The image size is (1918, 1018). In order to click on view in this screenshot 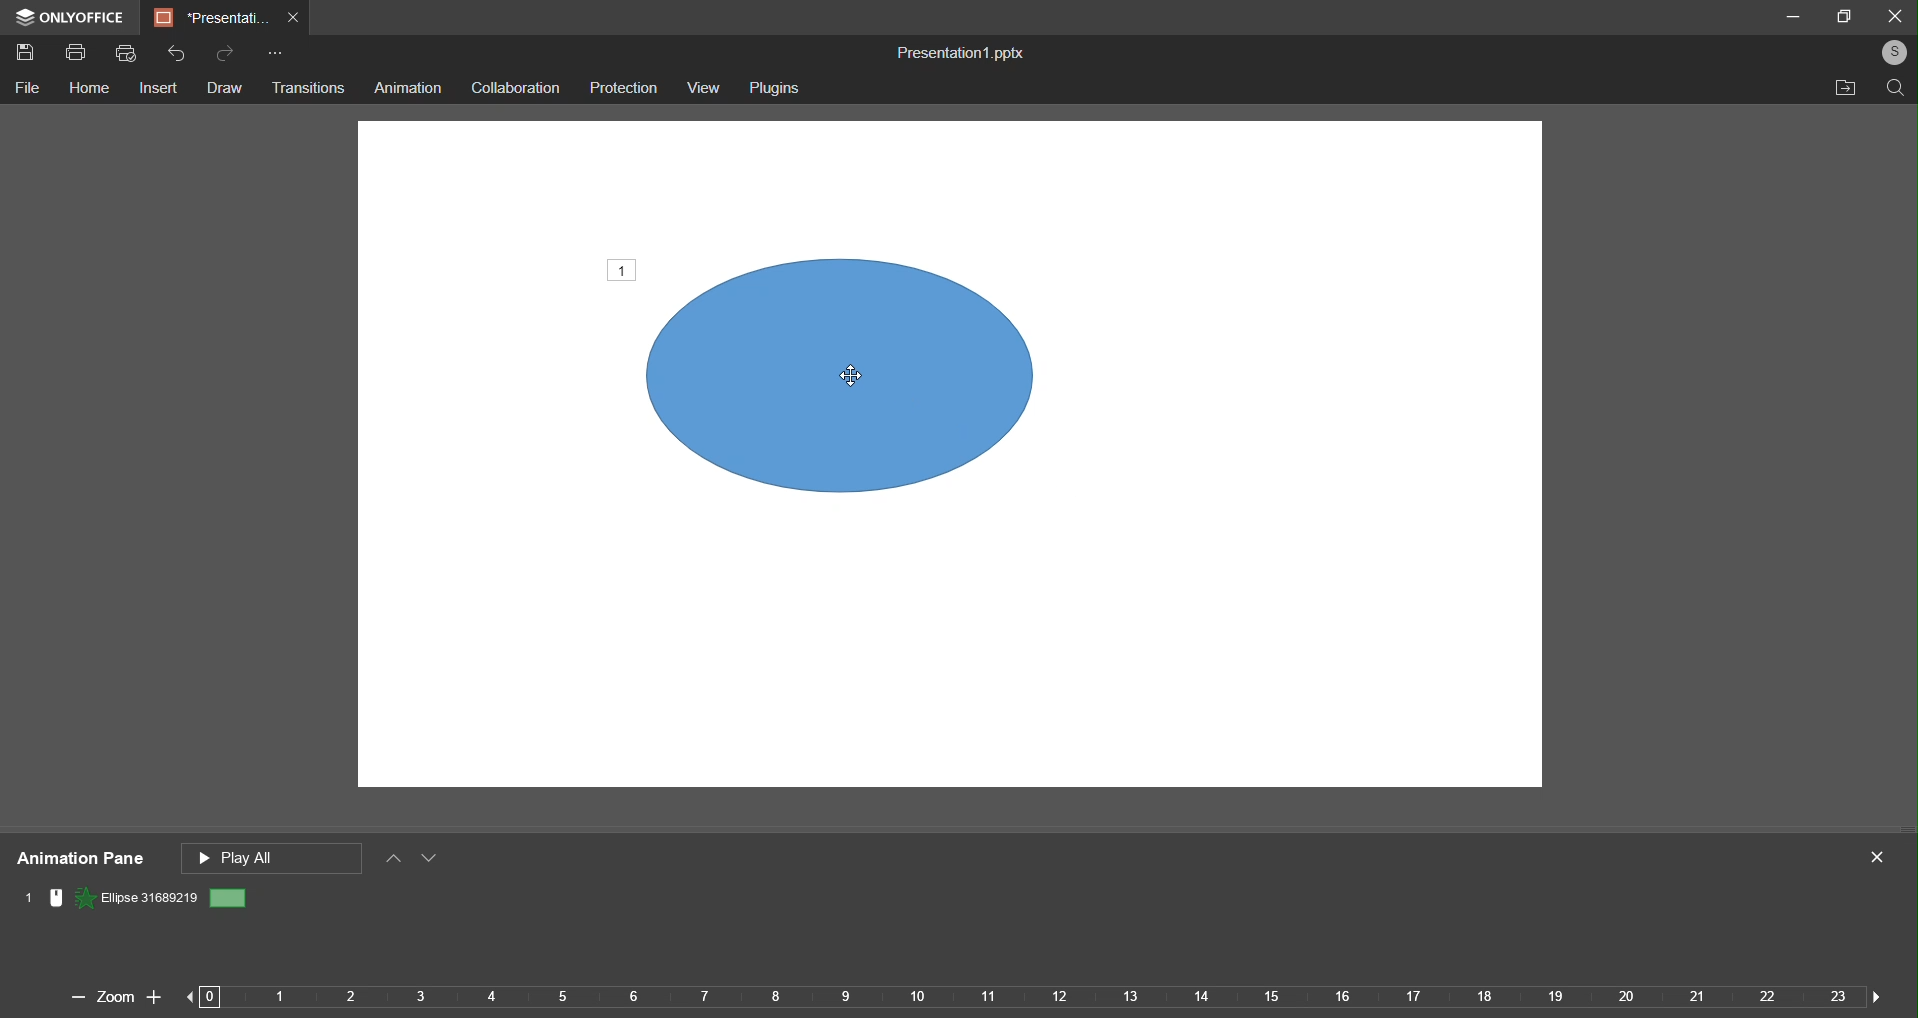, I will do `click(702, 88)`.